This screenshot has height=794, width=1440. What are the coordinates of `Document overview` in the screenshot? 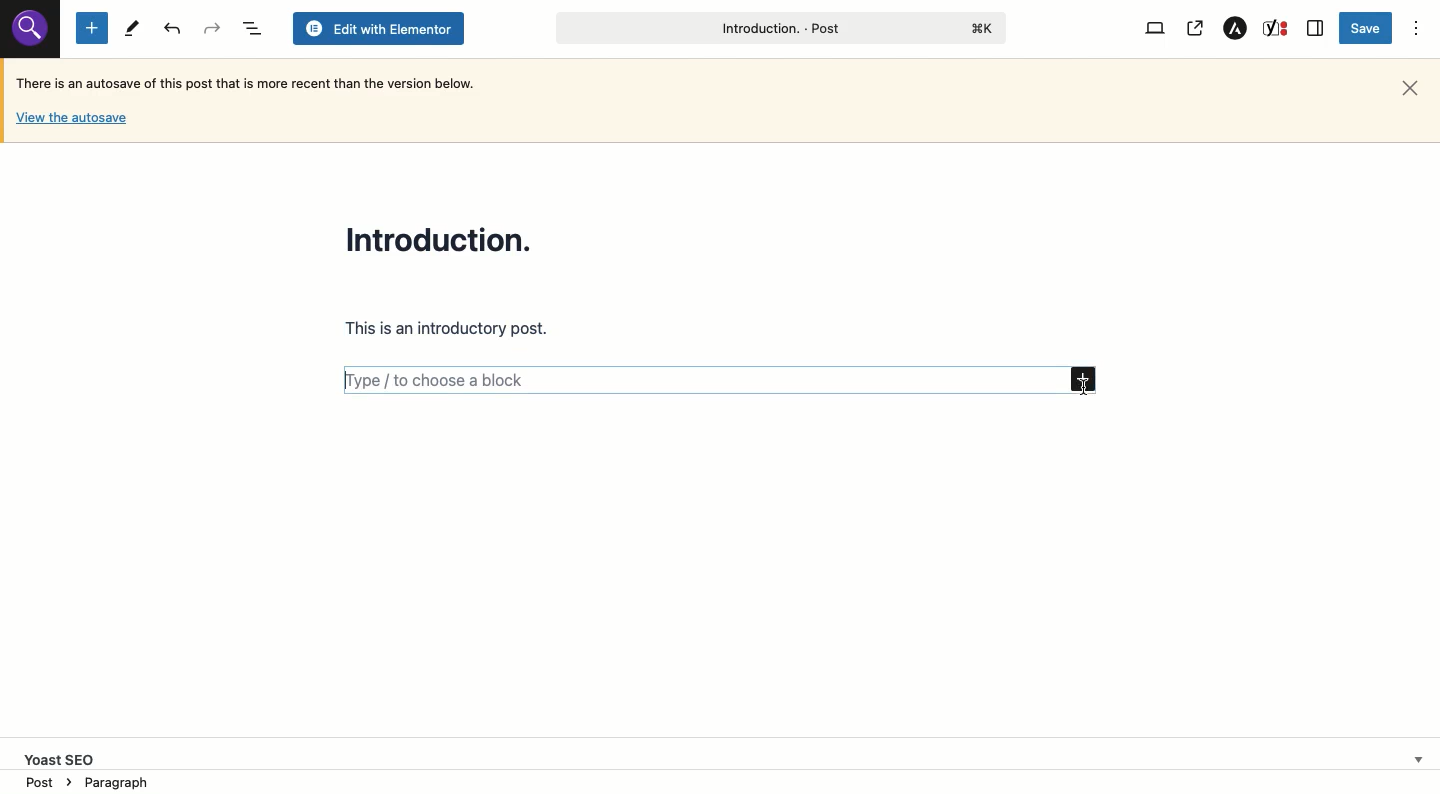 It's located at (250, 28).